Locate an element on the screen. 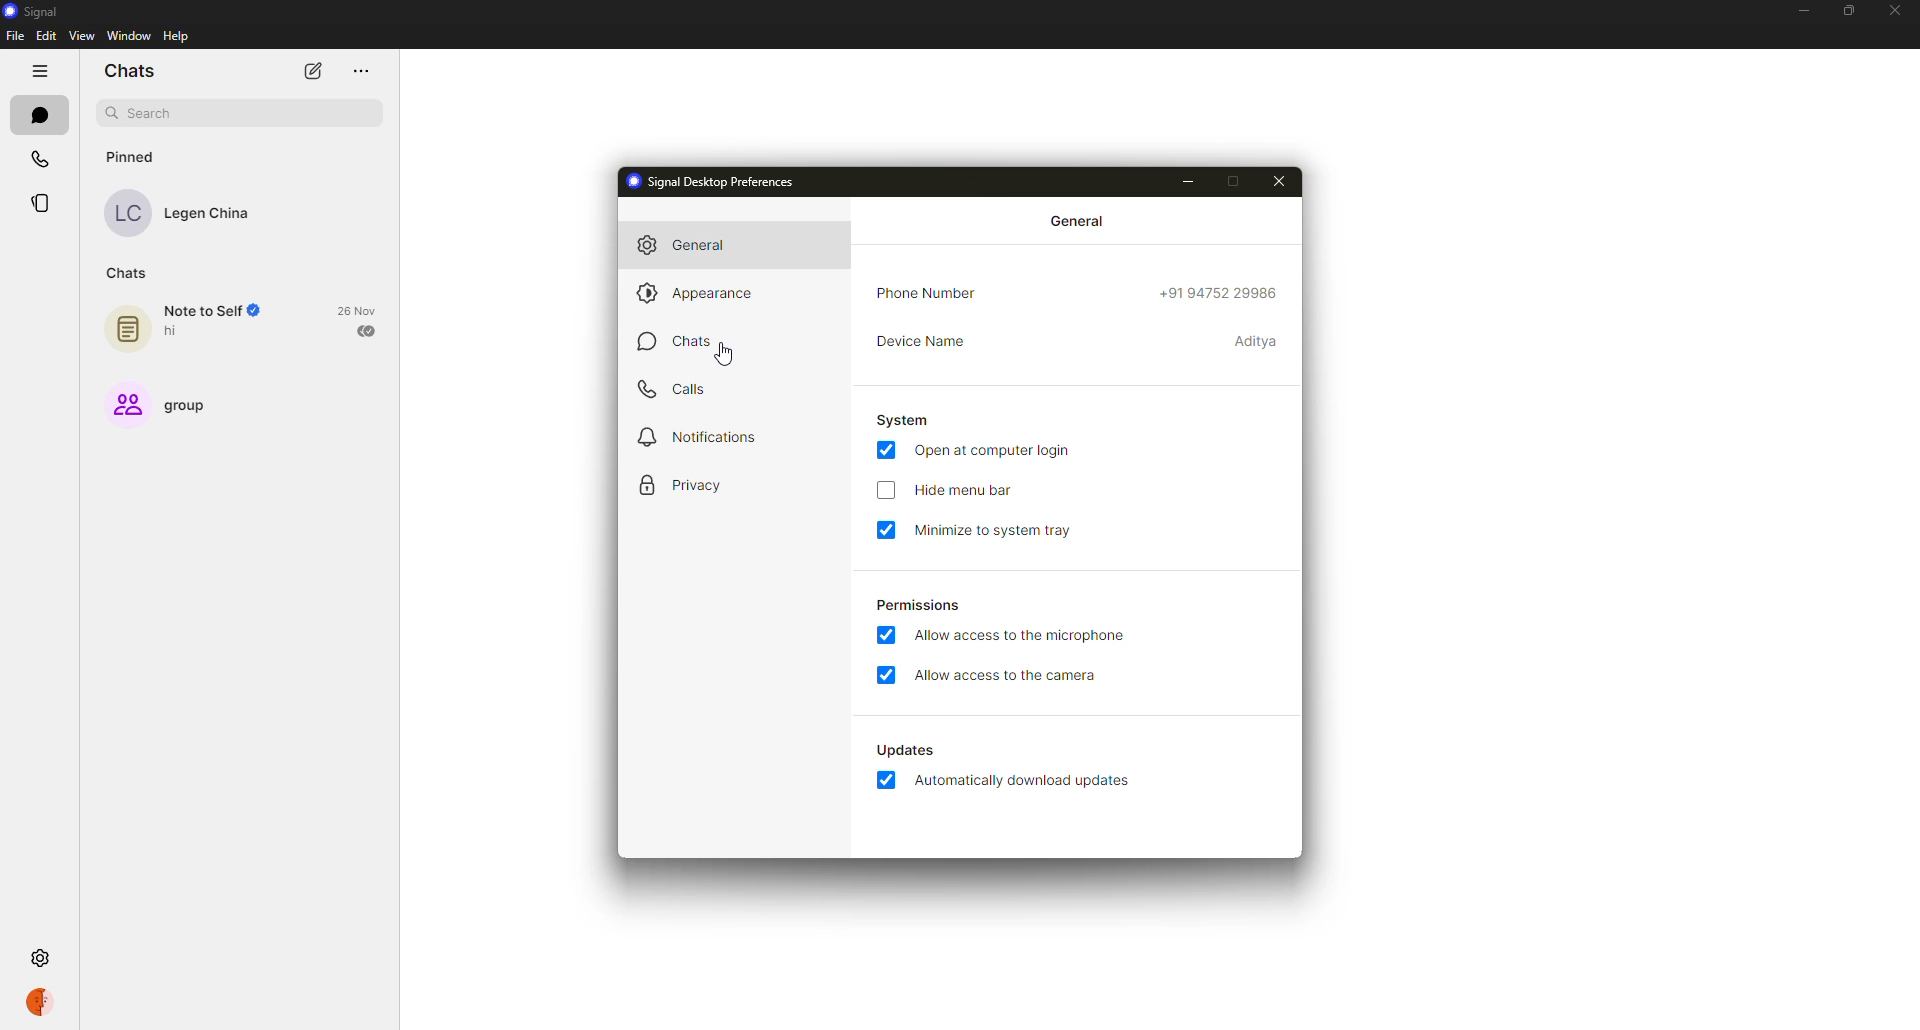  file is located at coordinates (15, 35).